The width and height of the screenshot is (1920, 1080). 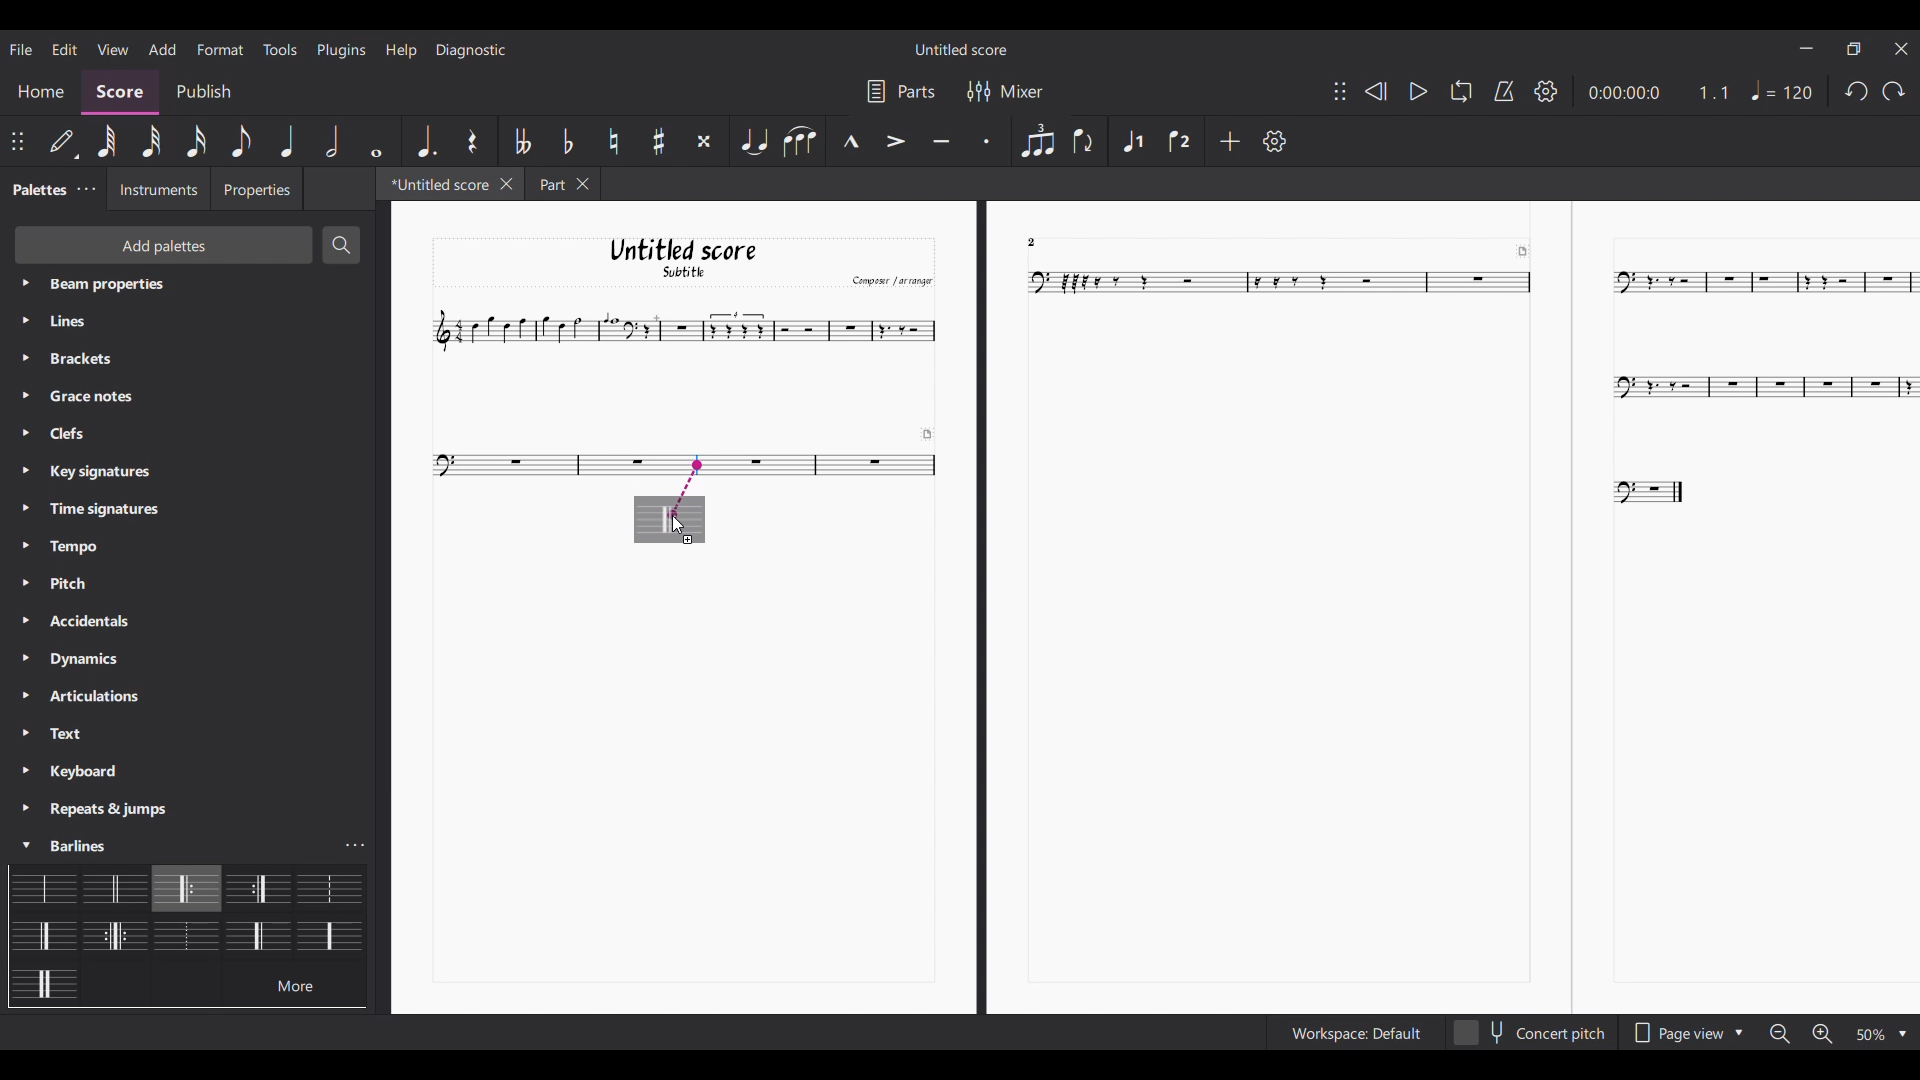 What do you see at coordinates (754, 141) in the screenshot?
I see `Tie` at bounding box center [754, 141].